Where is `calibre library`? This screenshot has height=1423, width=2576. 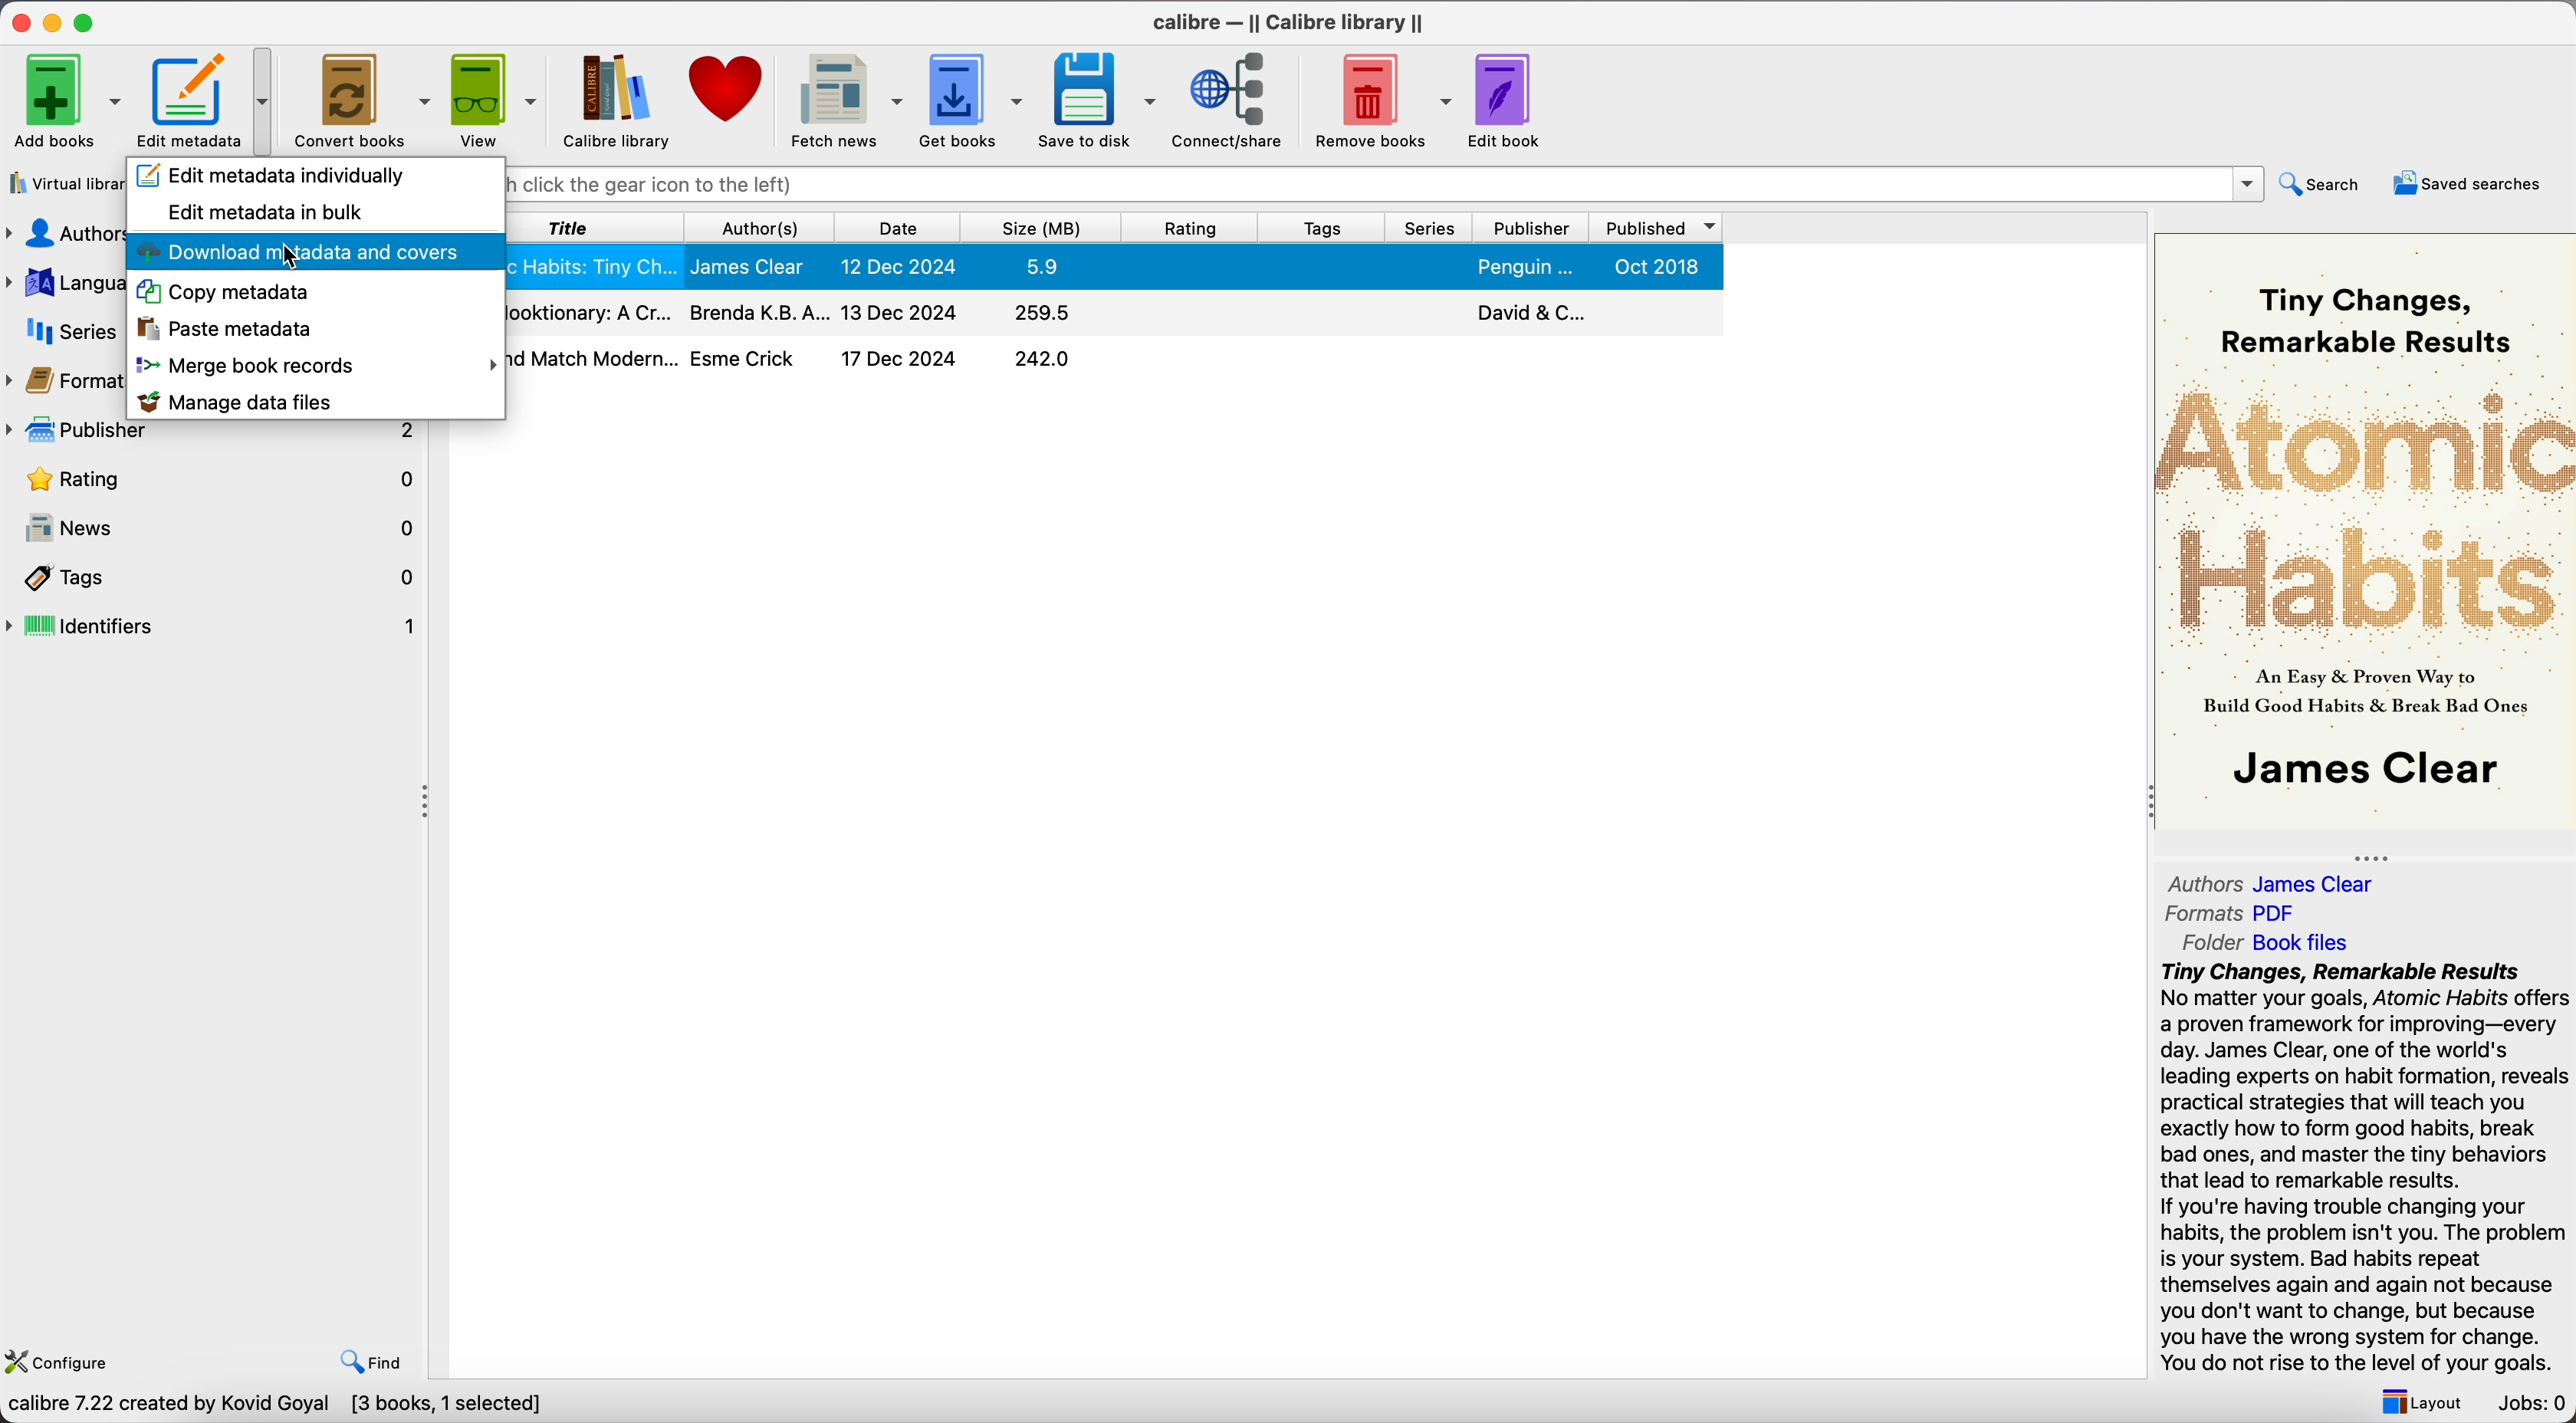
calibre library is located at coordinates (612, 100).